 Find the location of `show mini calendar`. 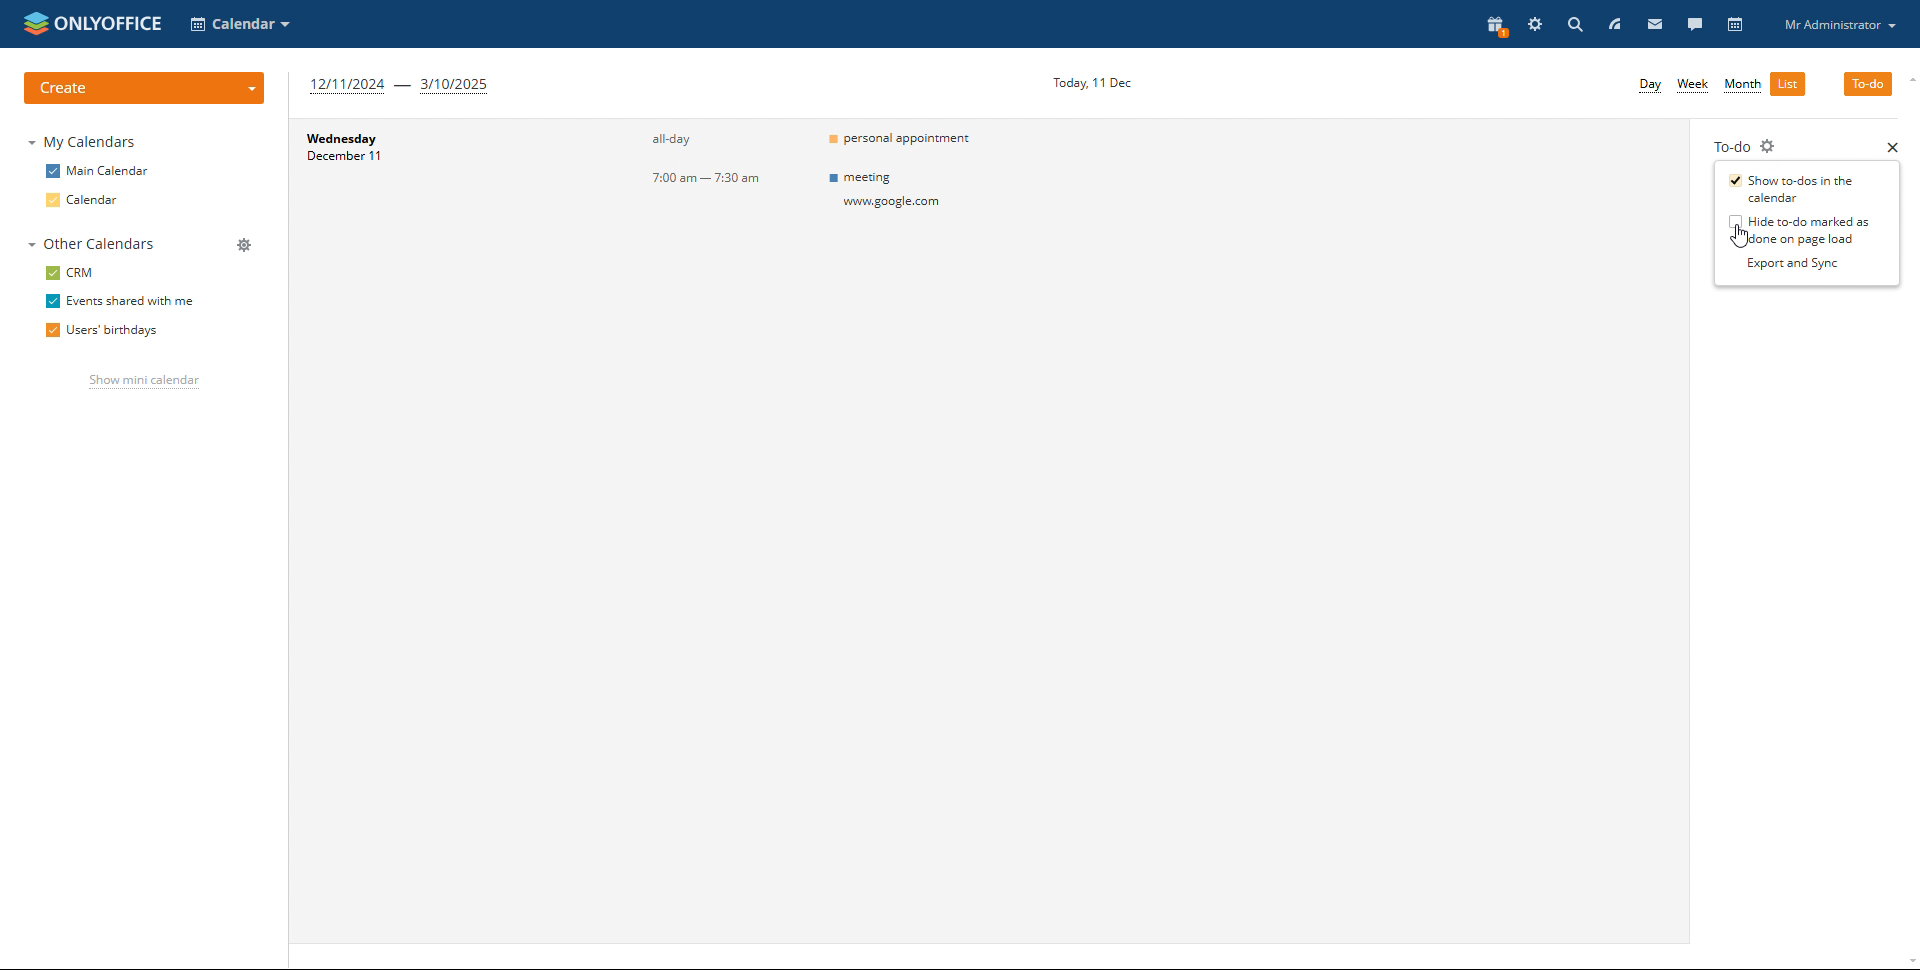

show mini calendar is located at coordinates (142, 382).